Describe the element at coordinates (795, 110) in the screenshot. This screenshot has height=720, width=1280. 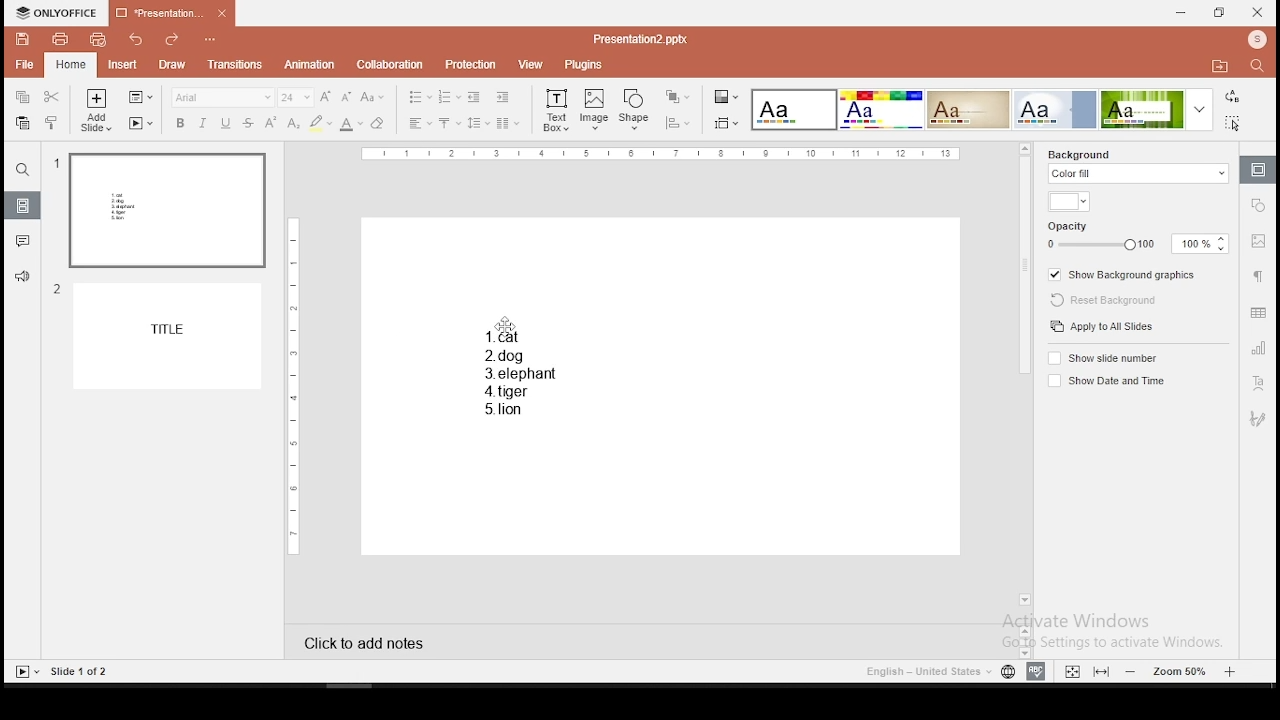
I see `theme` at that location.